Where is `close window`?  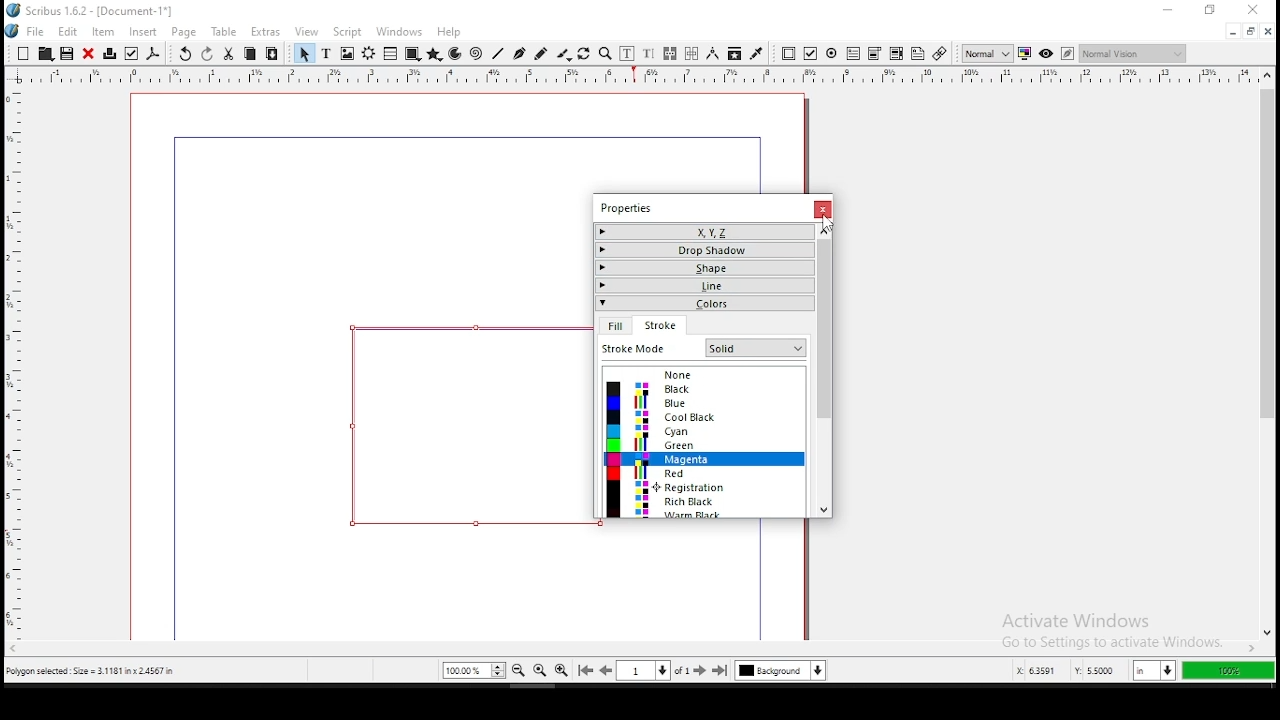
close window is located at coordinates (823, 209).